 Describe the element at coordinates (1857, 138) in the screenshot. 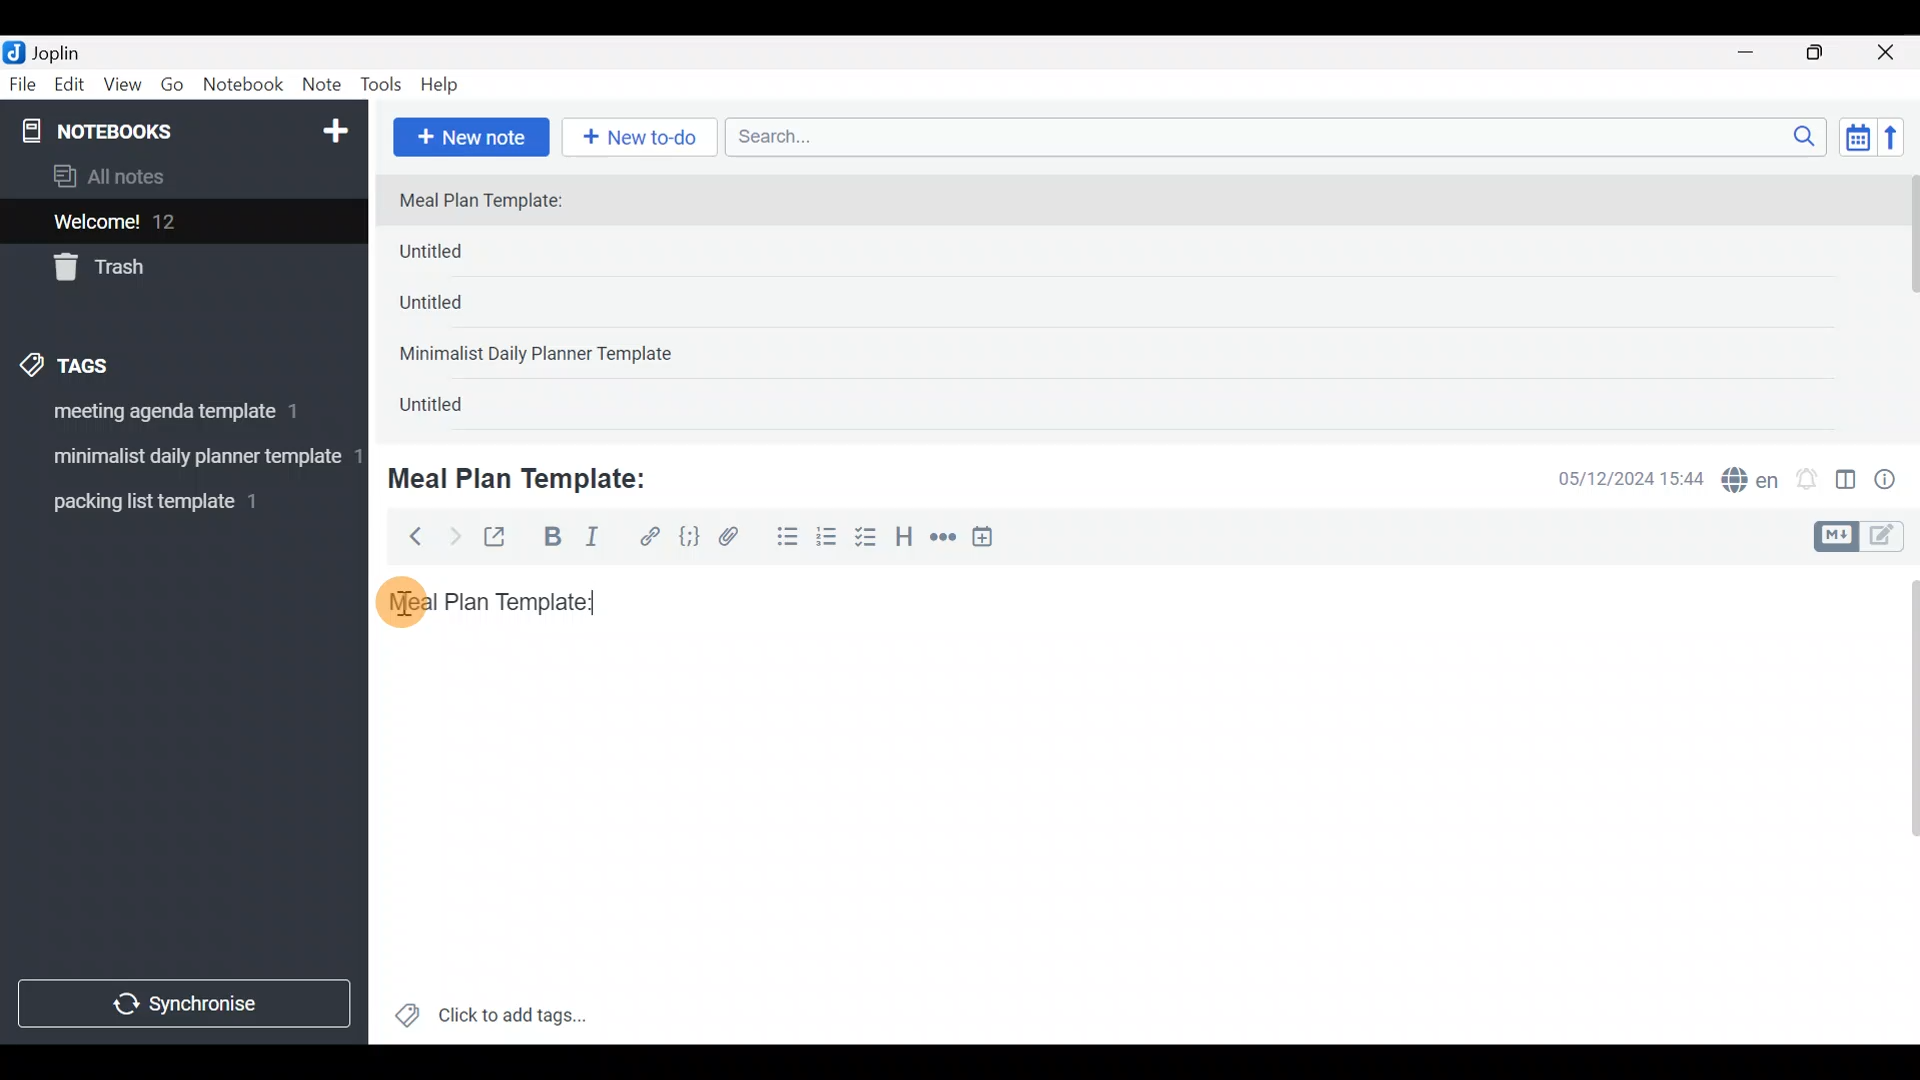

I see `Toggle sort order` at that location.